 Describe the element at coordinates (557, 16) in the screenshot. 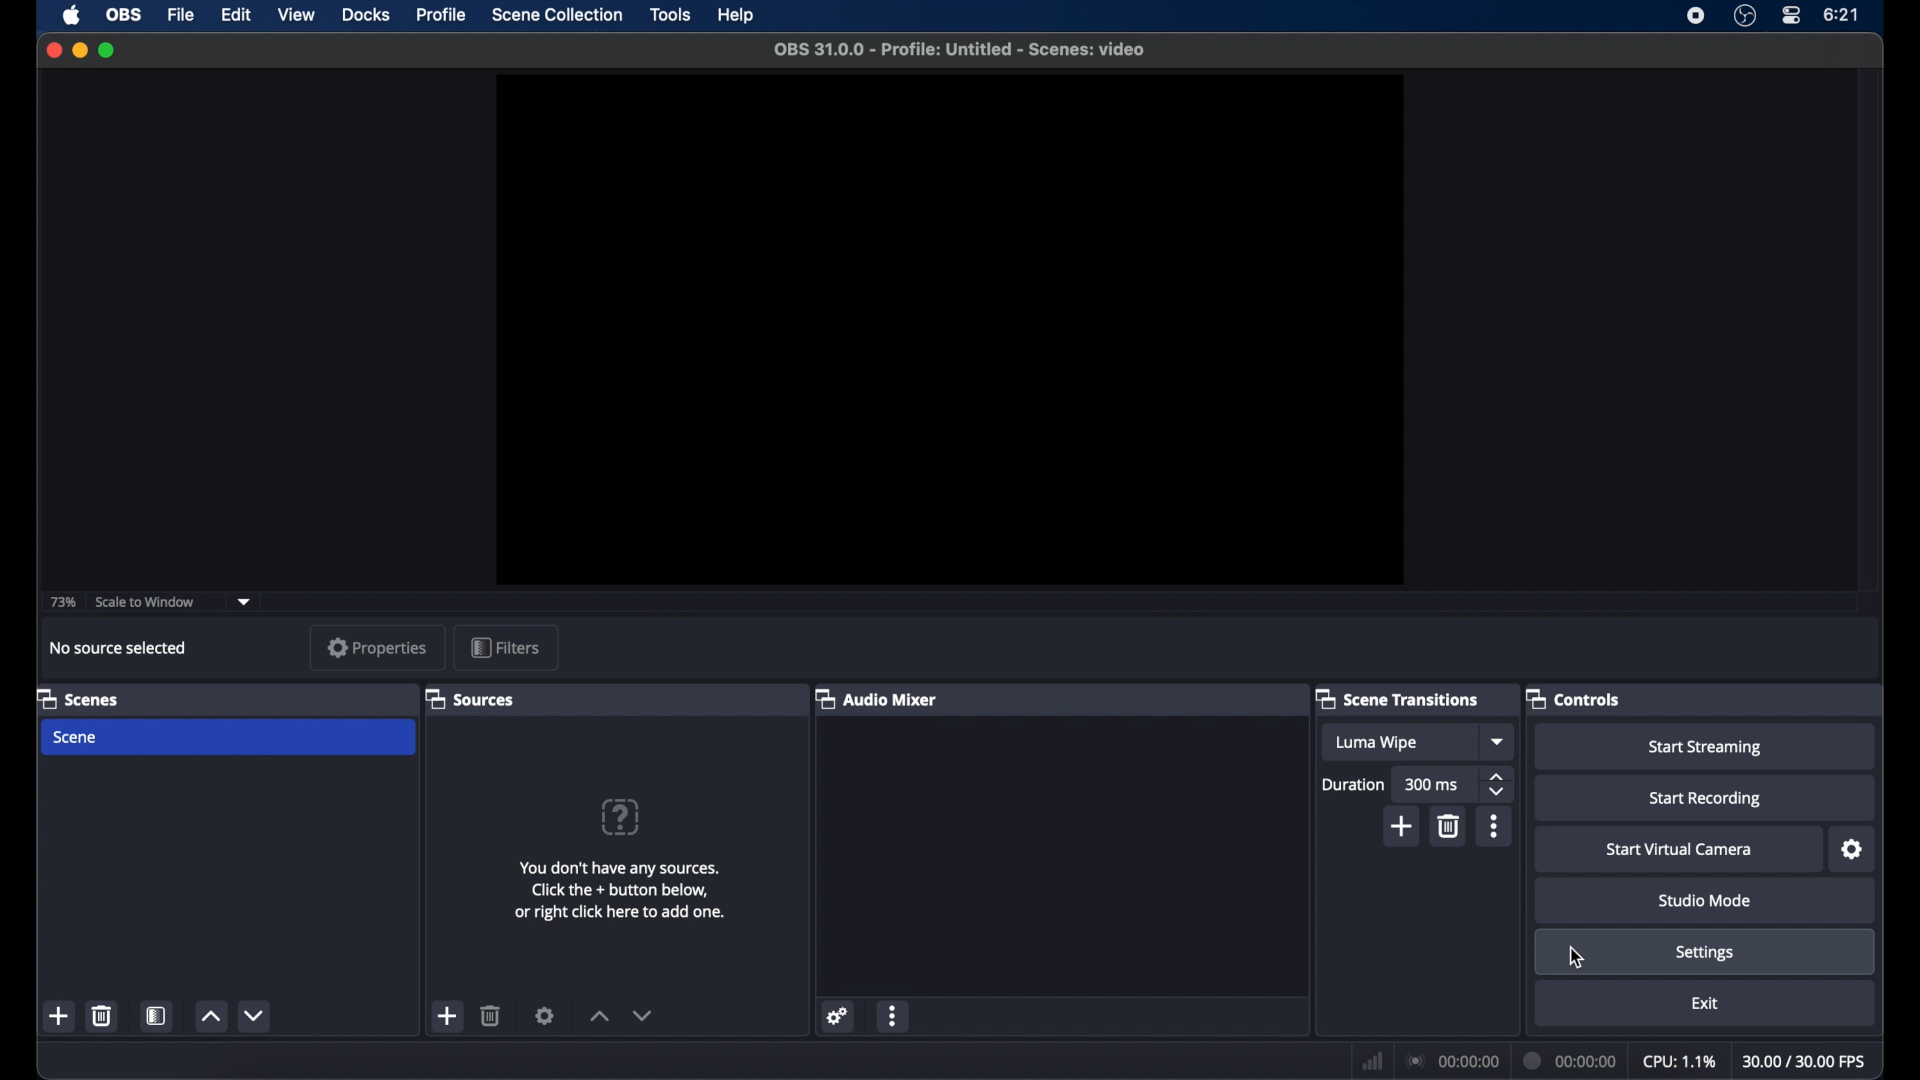

I see `` at that location.